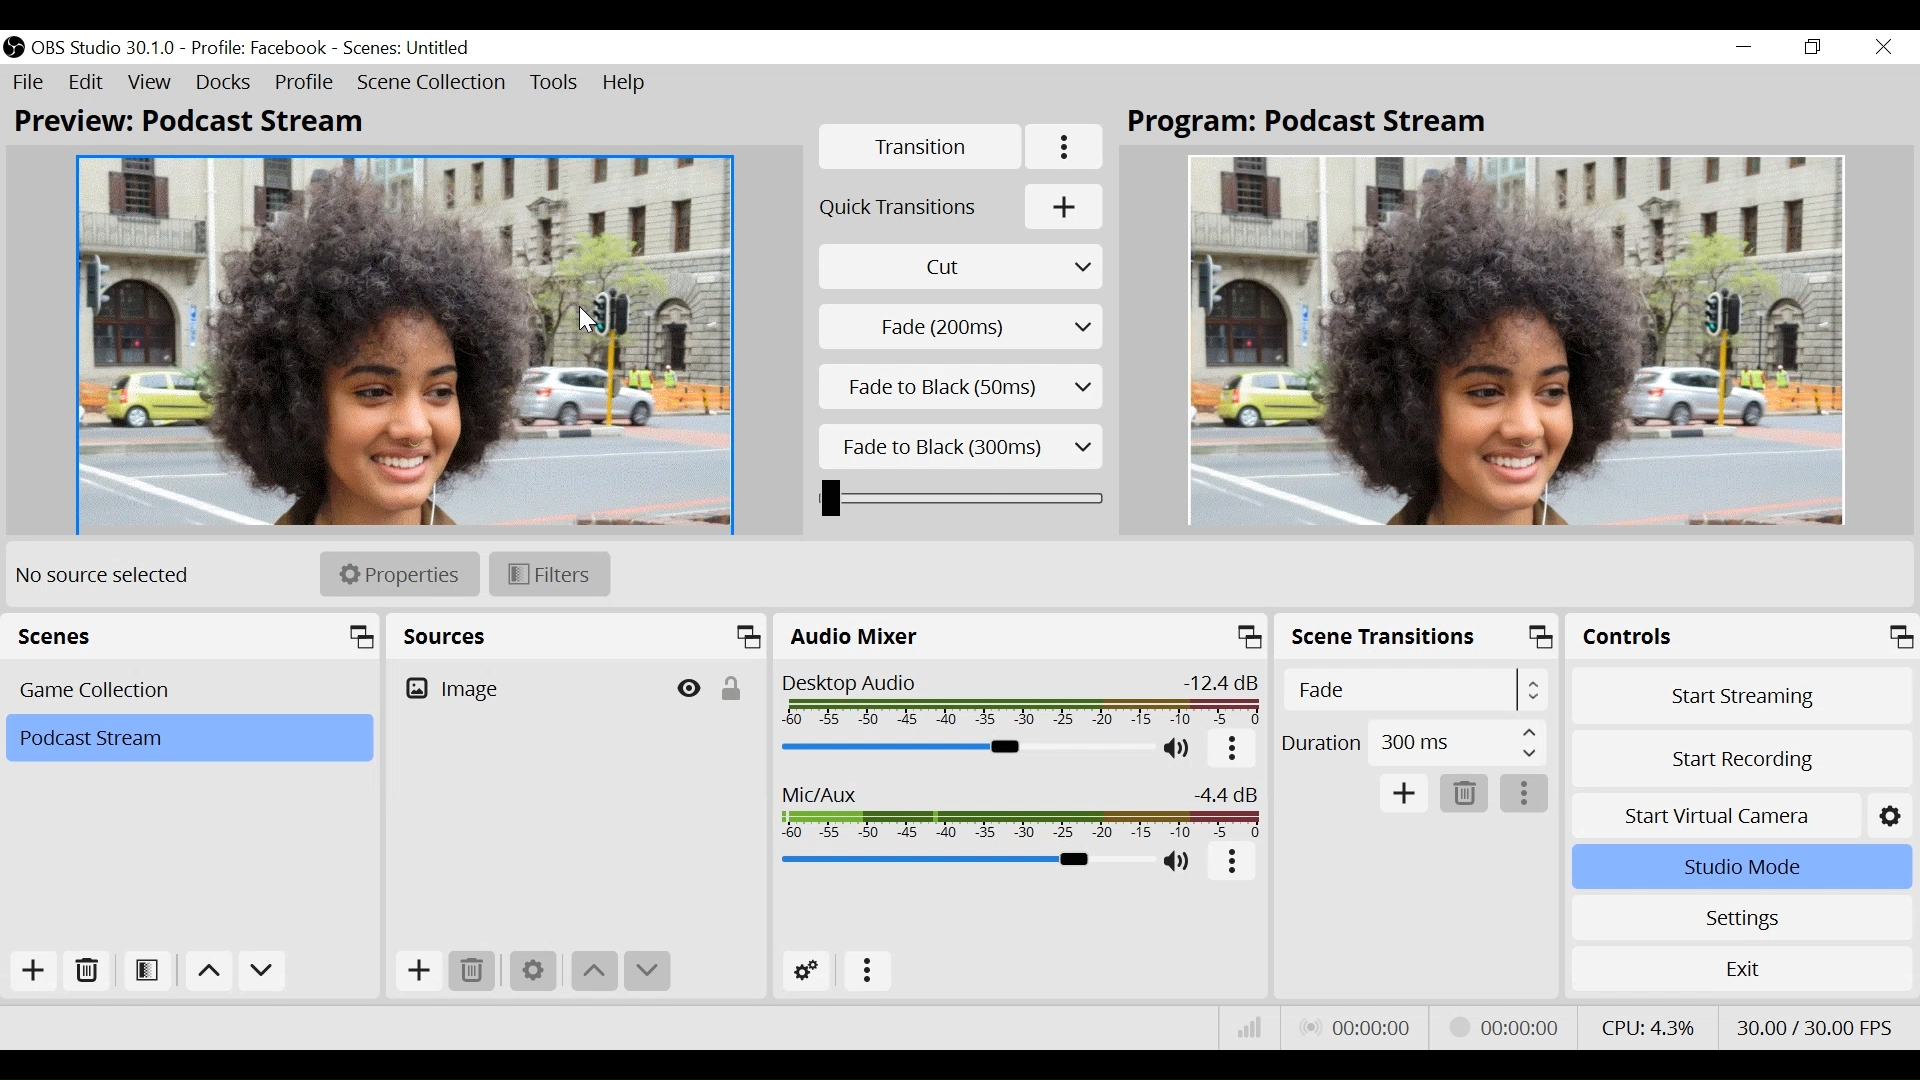 This screenshot has height=1080, width=1920. I want to click on Sources, so click(575, 636).